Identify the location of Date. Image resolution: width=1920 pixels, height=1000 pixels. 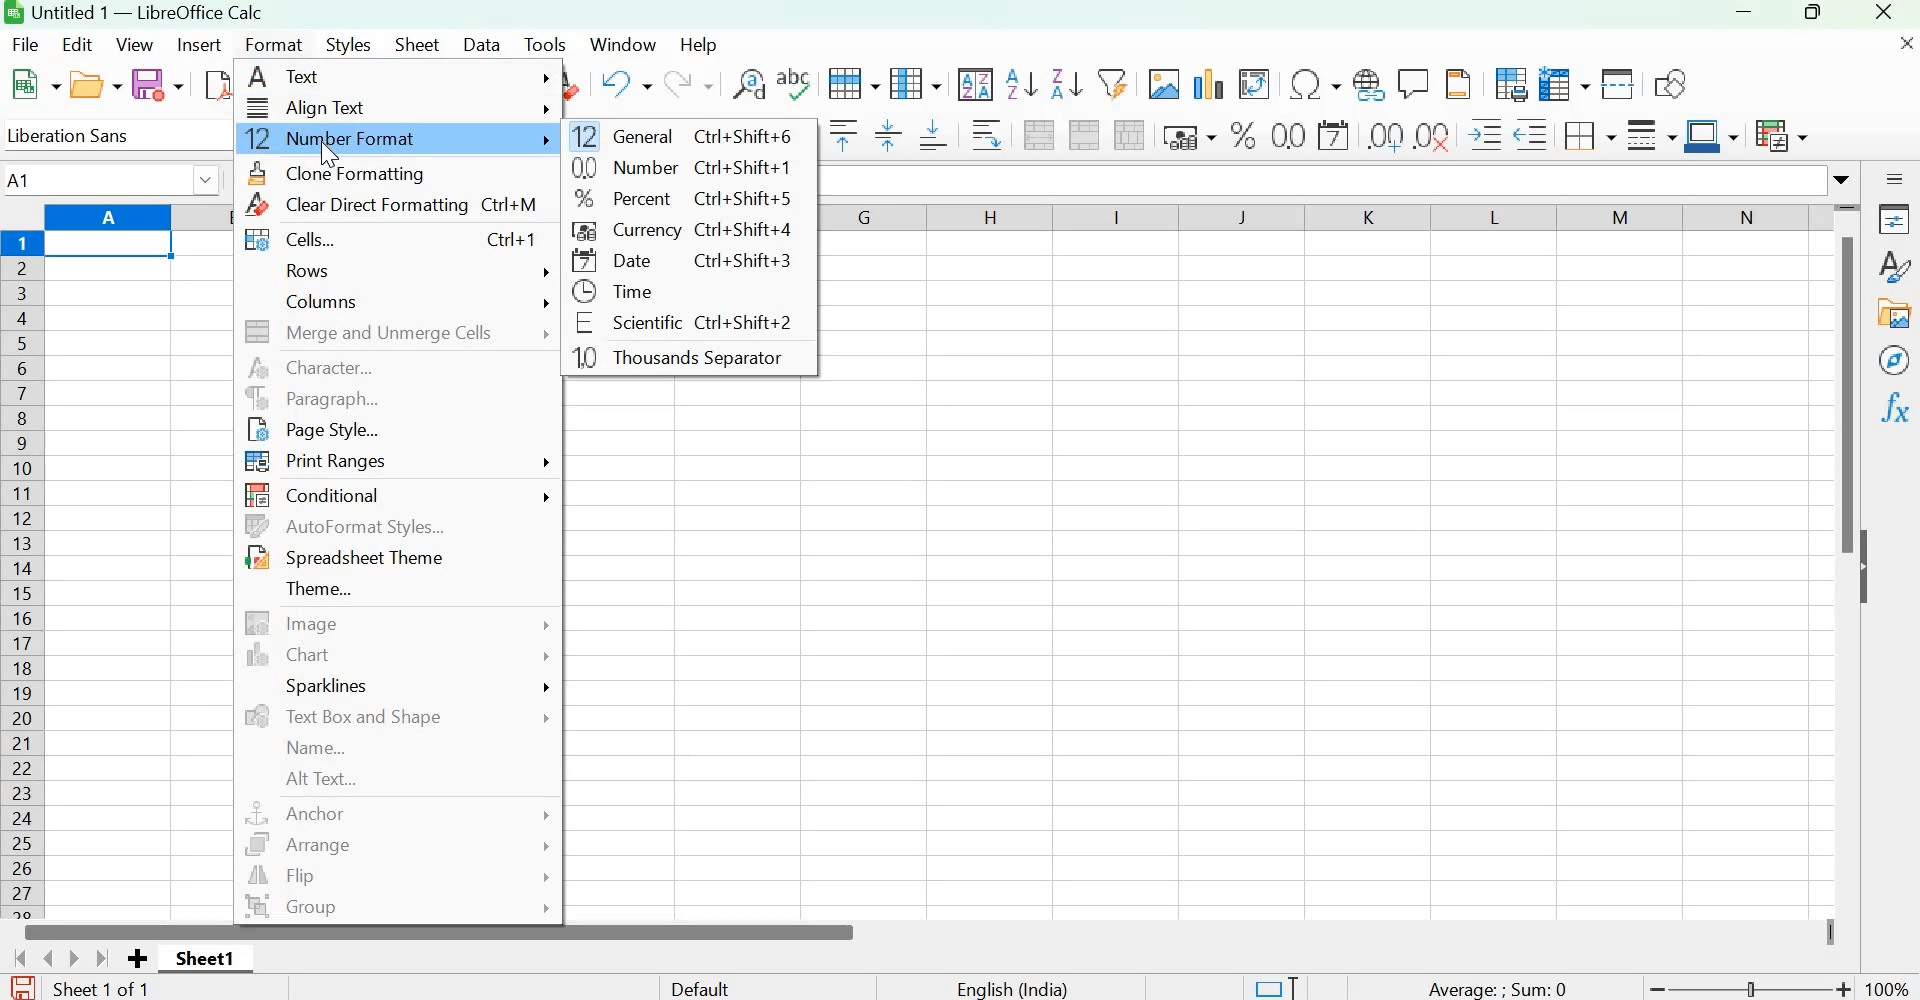
(679, 262).